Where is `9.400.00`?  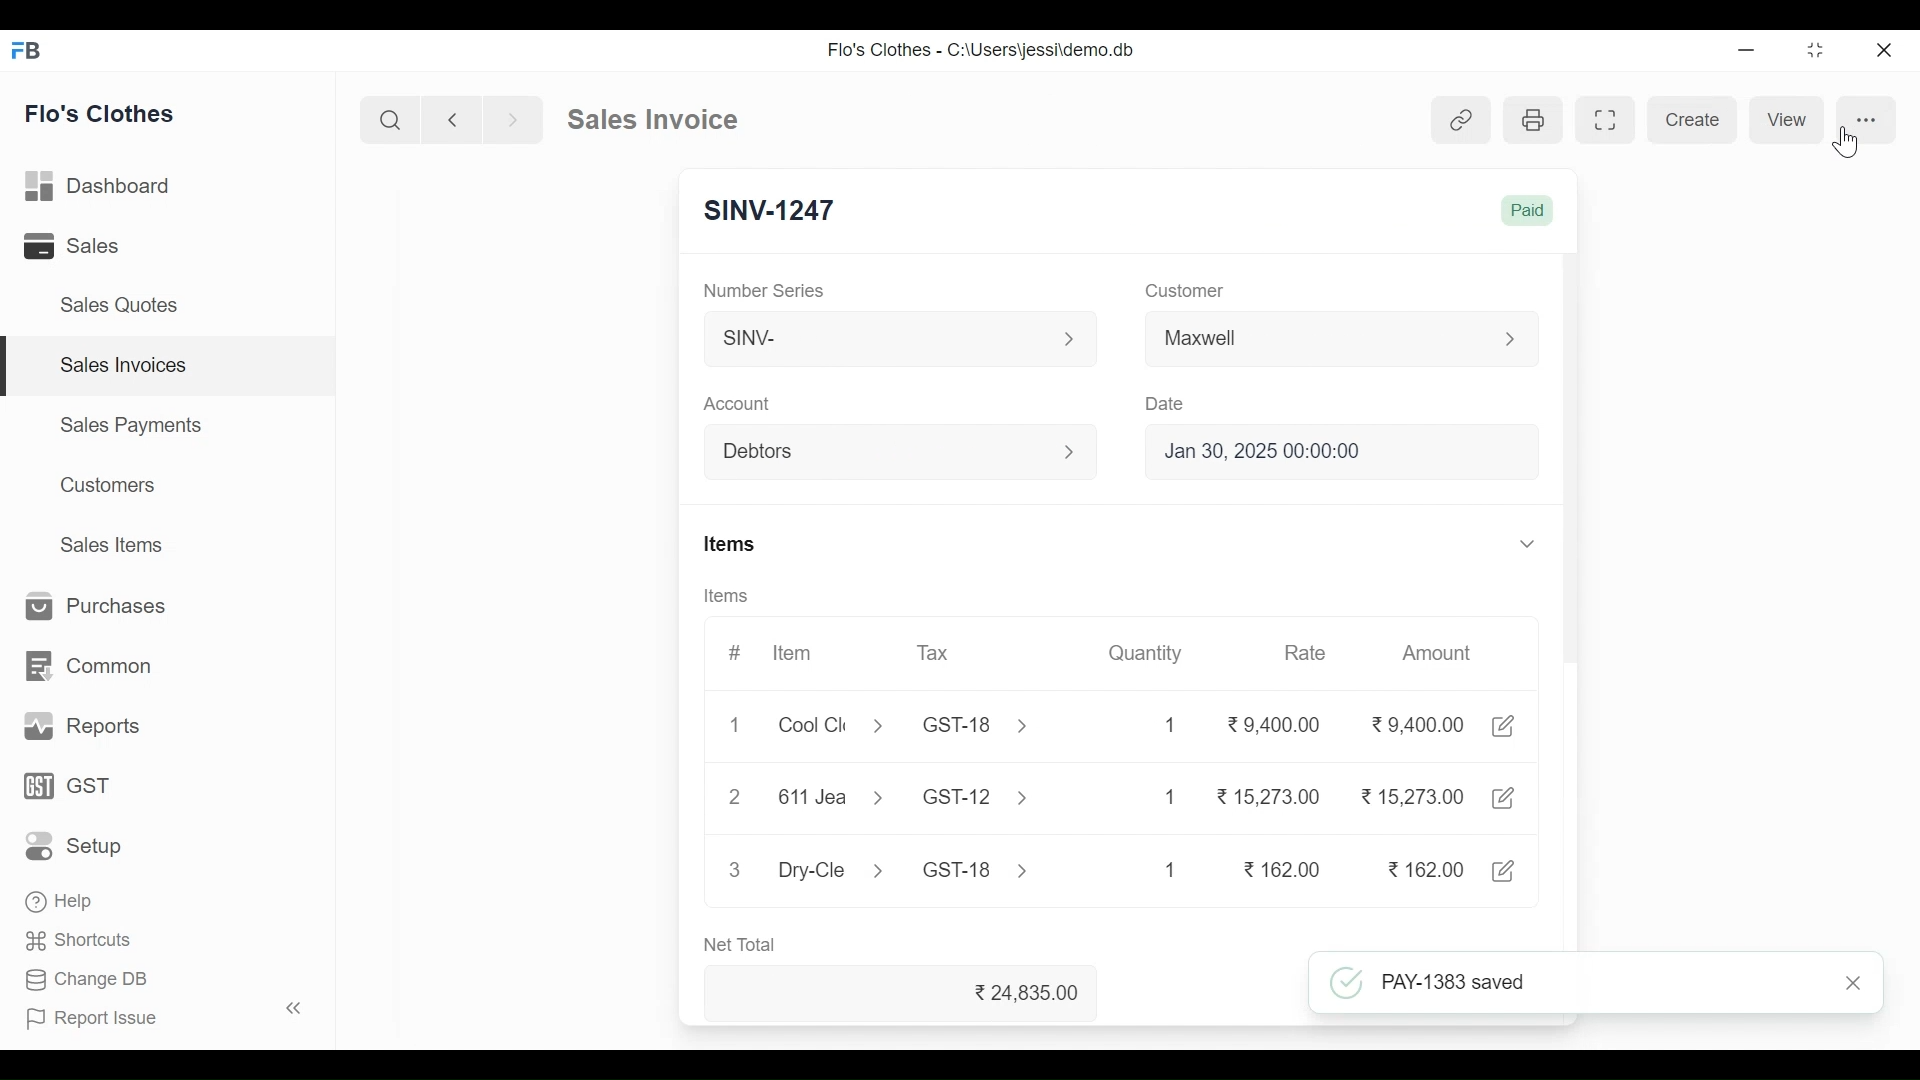
9.400.00 is located at coordinates (1418, 723).